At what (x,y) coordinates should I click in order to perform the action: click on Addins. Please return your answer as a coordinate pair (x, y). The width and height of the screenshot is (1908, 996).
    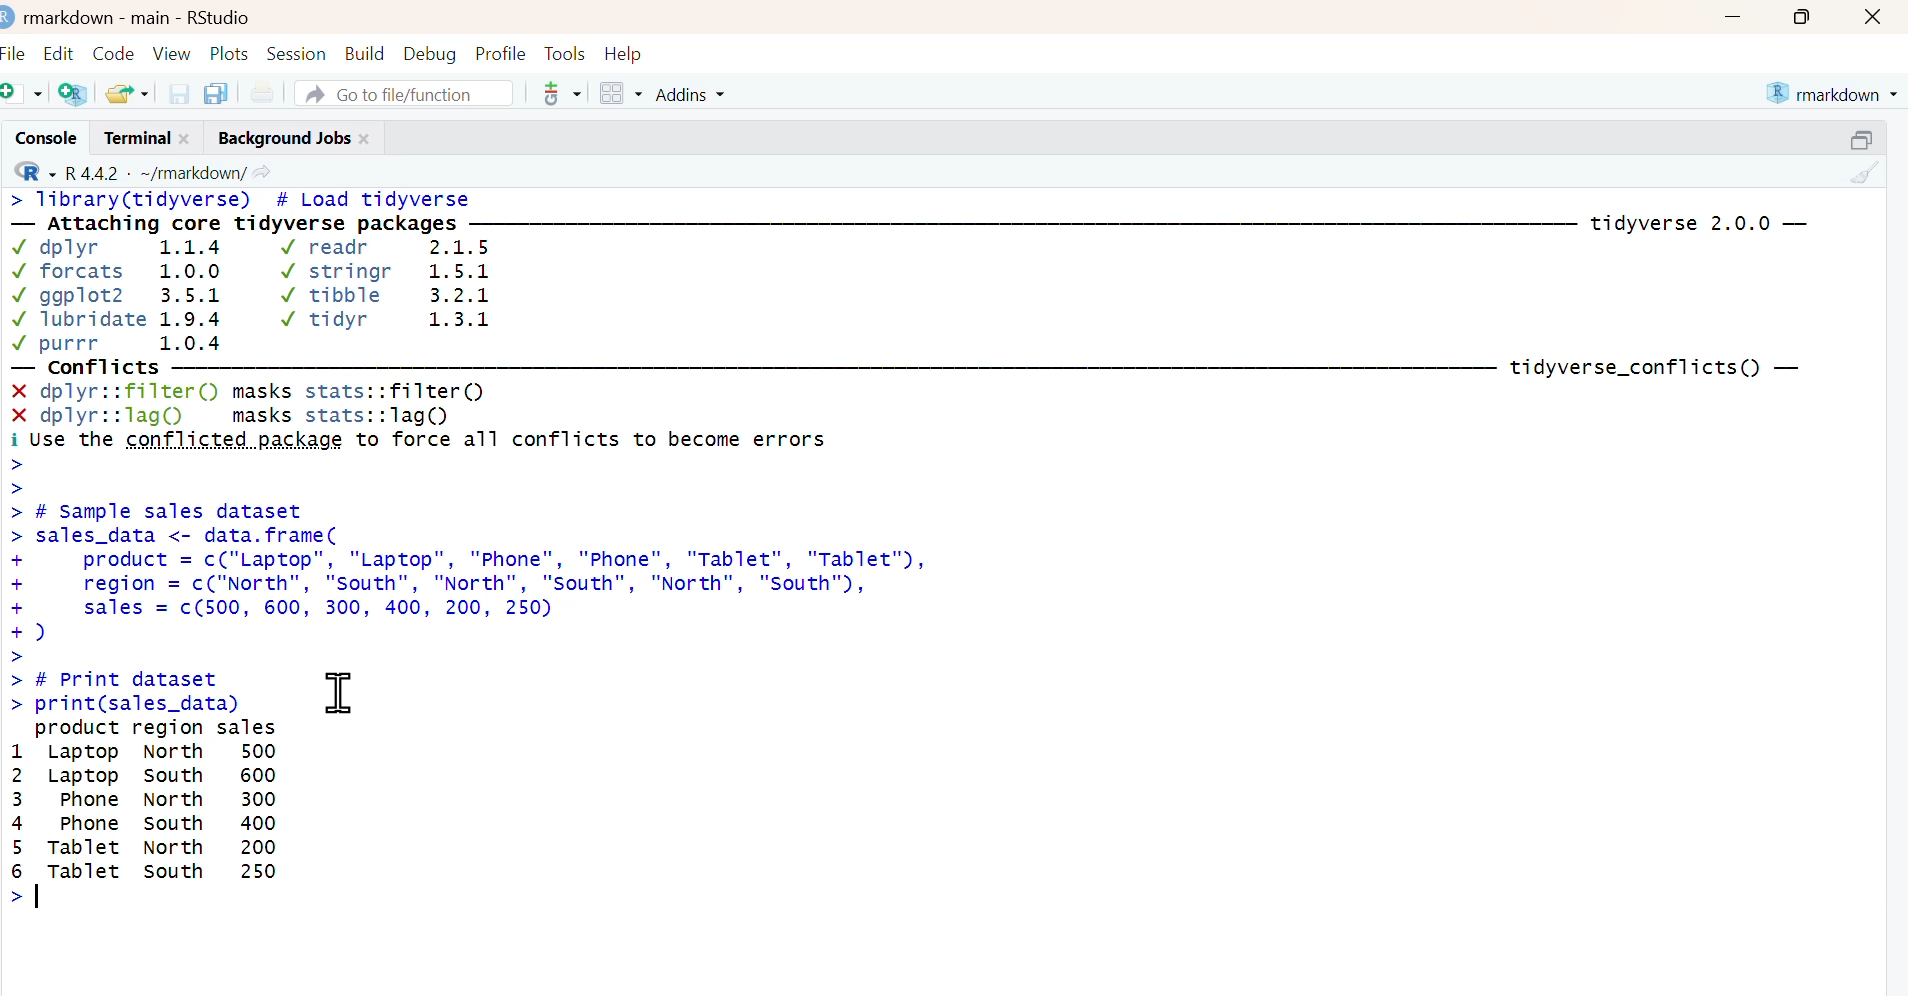
    Looking at the image, I should click on (694, 94).